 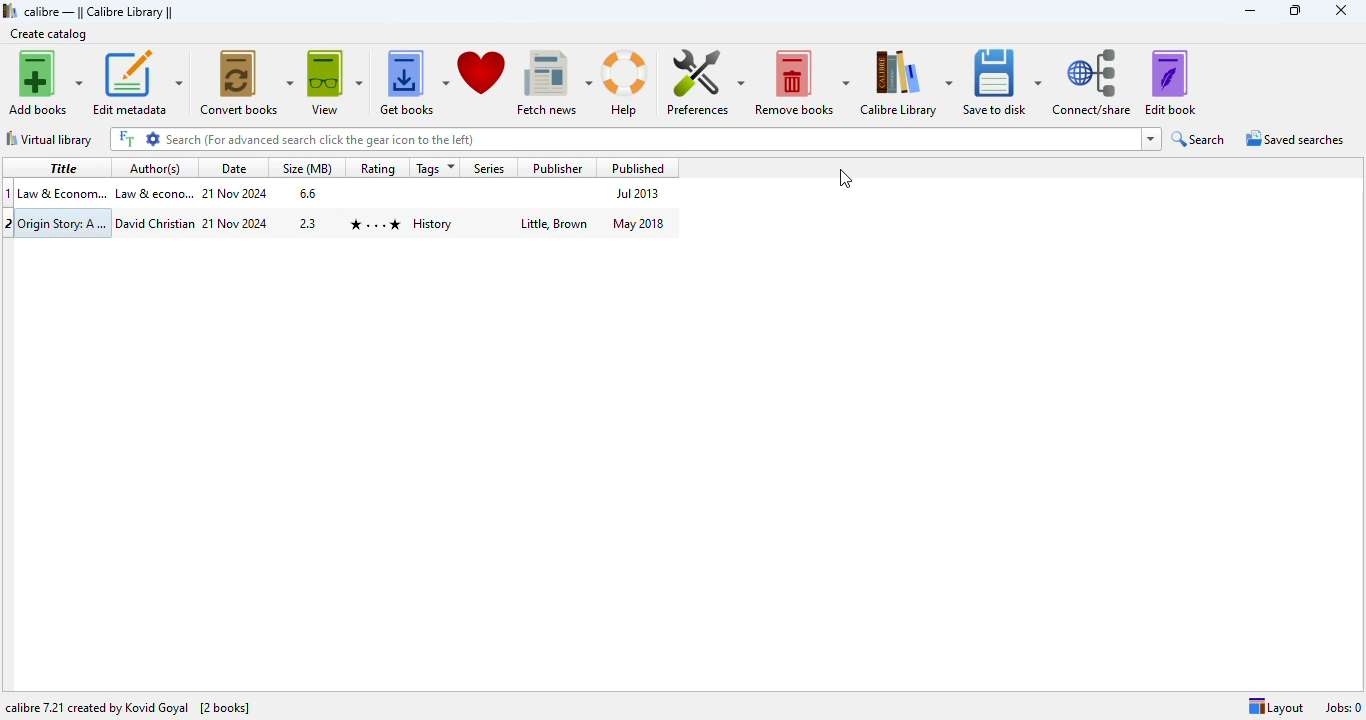 What do you see at coordinates (50, 139) in the screenshot?
I see `virtual library` at bounding box center [50, 139].